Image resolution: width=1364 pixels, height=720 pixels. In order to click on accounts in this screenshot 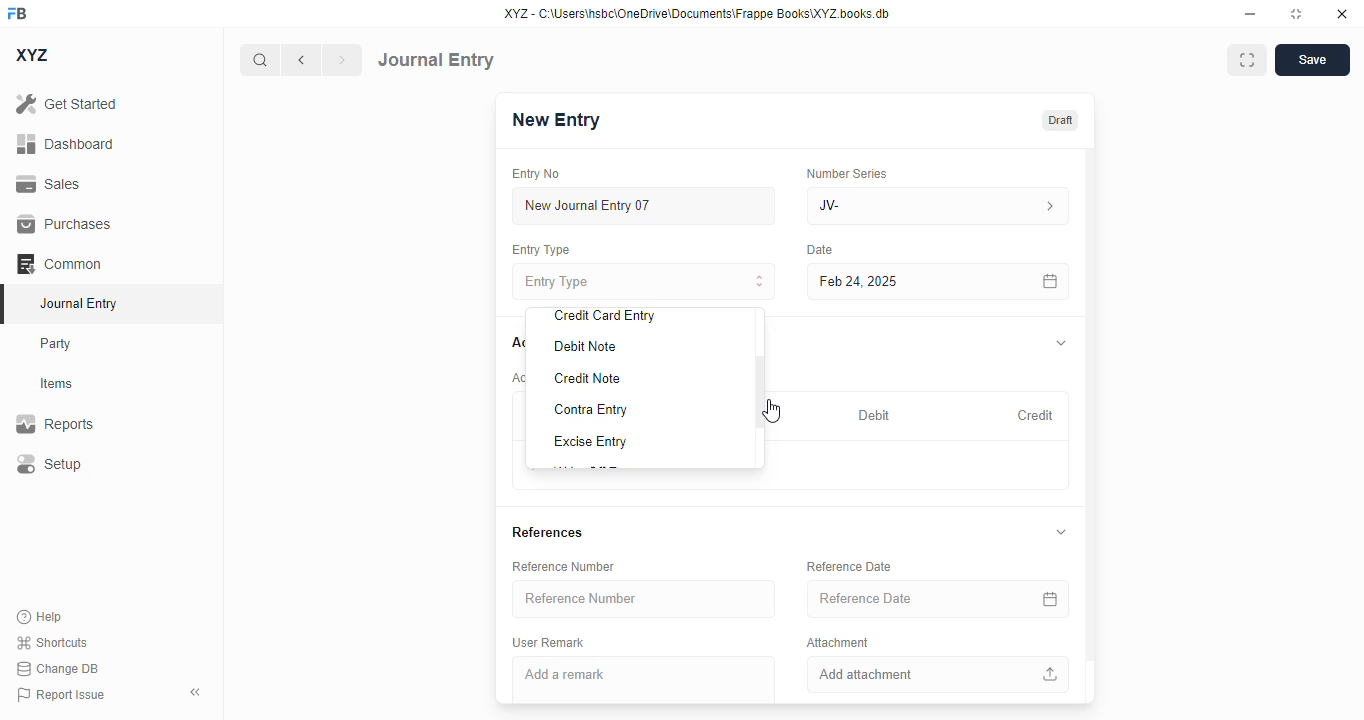, I will do `click(516, 344)`.